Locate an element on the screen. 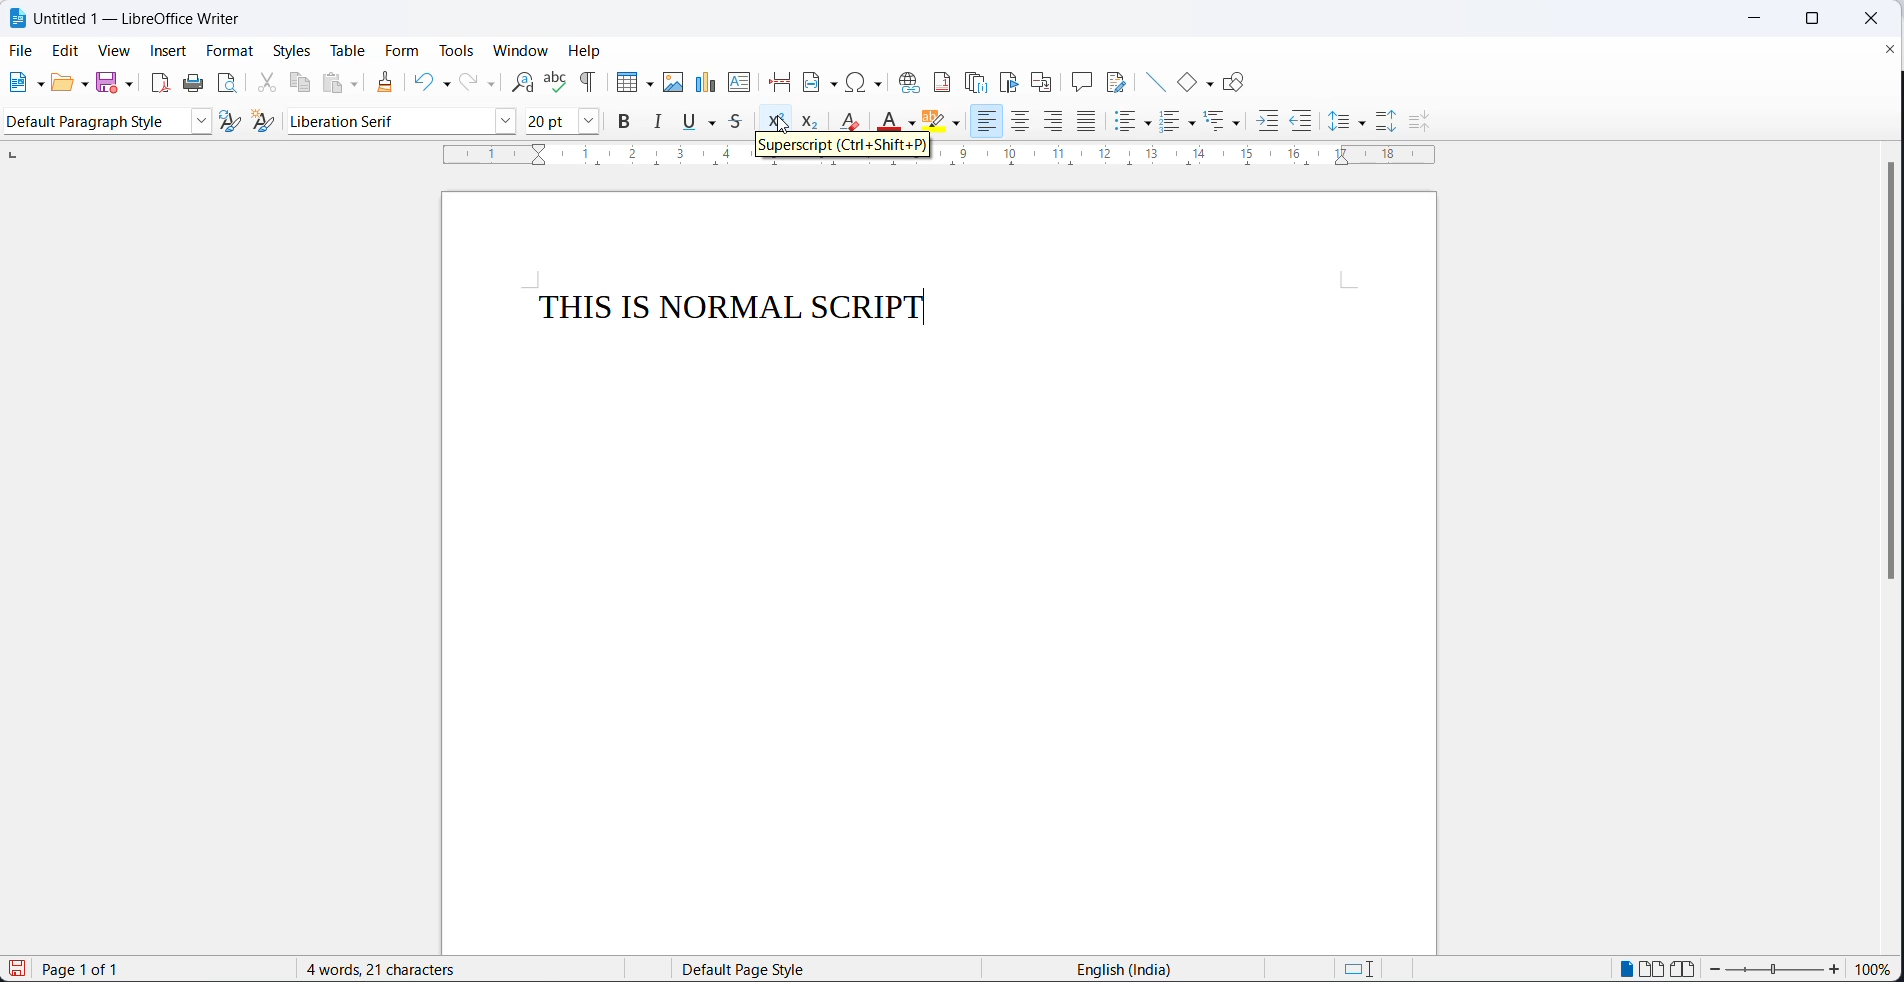 Image resolution: width=1904 pixels, height=982 pixels. scroll bar is located at coordinates (1881, 373).